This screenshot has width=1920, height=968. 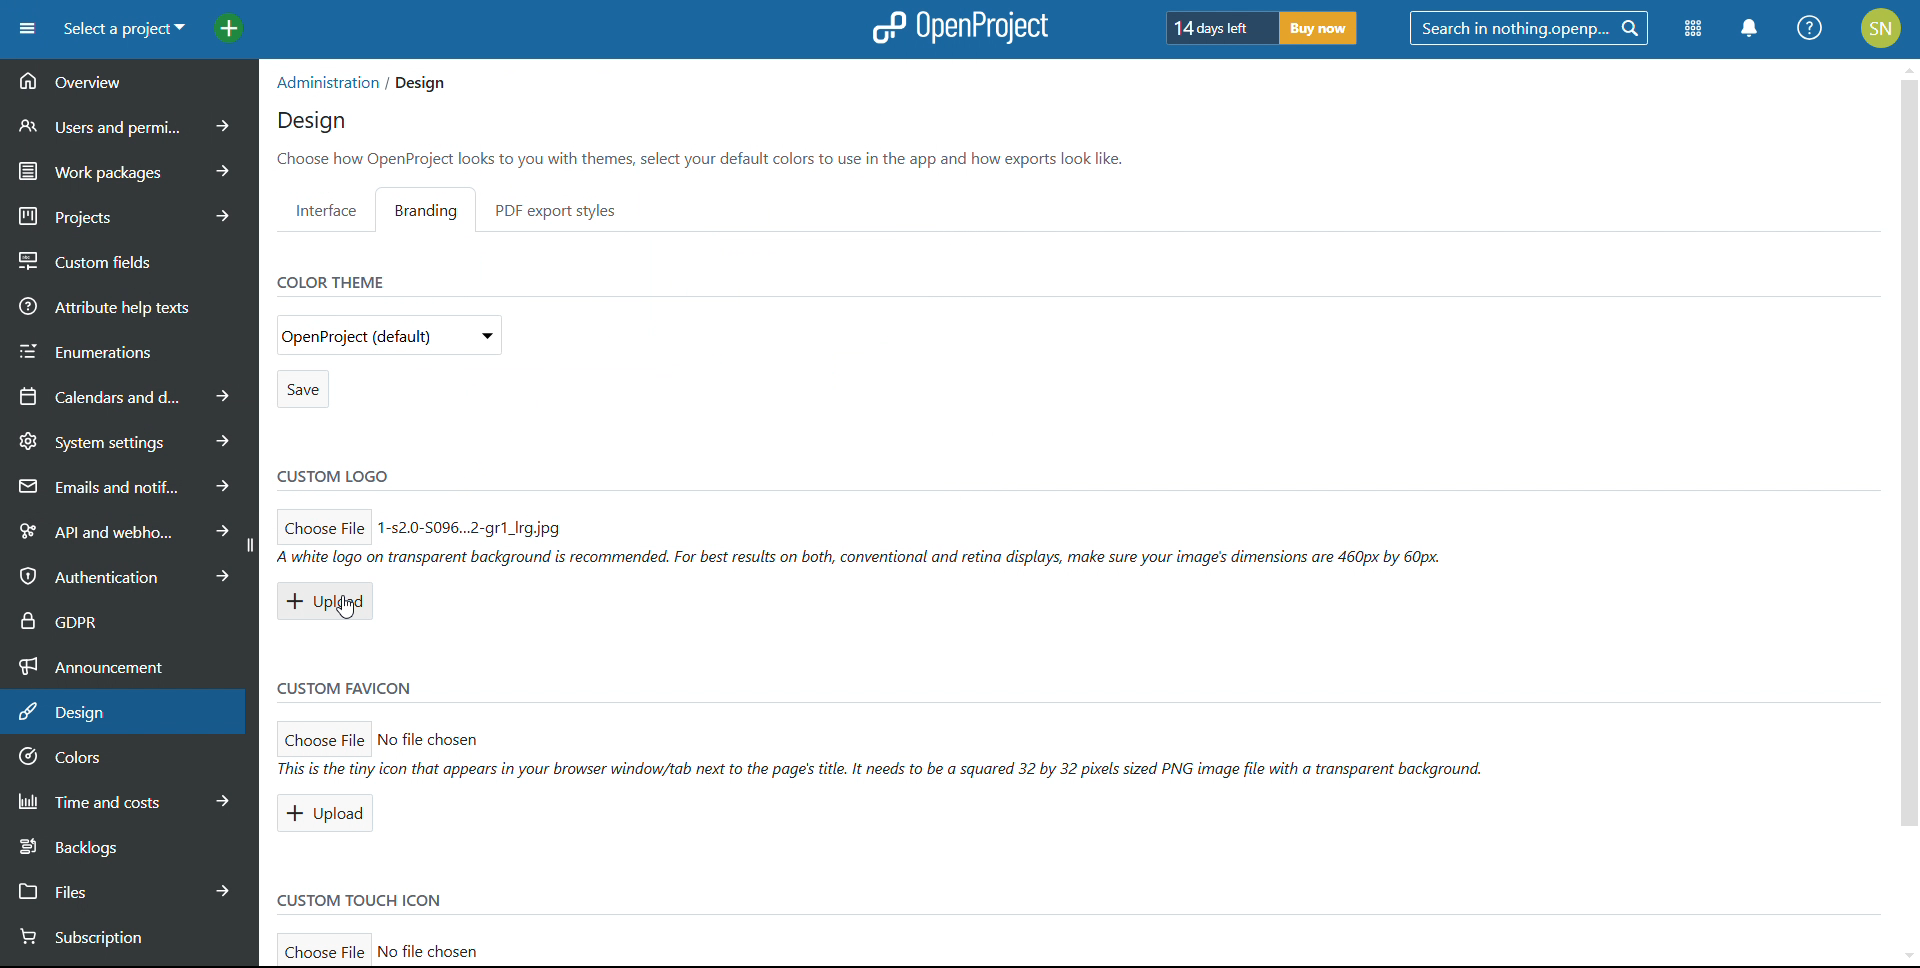 What do you see at coordinates (1528, 28) in the screenshot?
I see `search` at bounding box center [1528, 28].